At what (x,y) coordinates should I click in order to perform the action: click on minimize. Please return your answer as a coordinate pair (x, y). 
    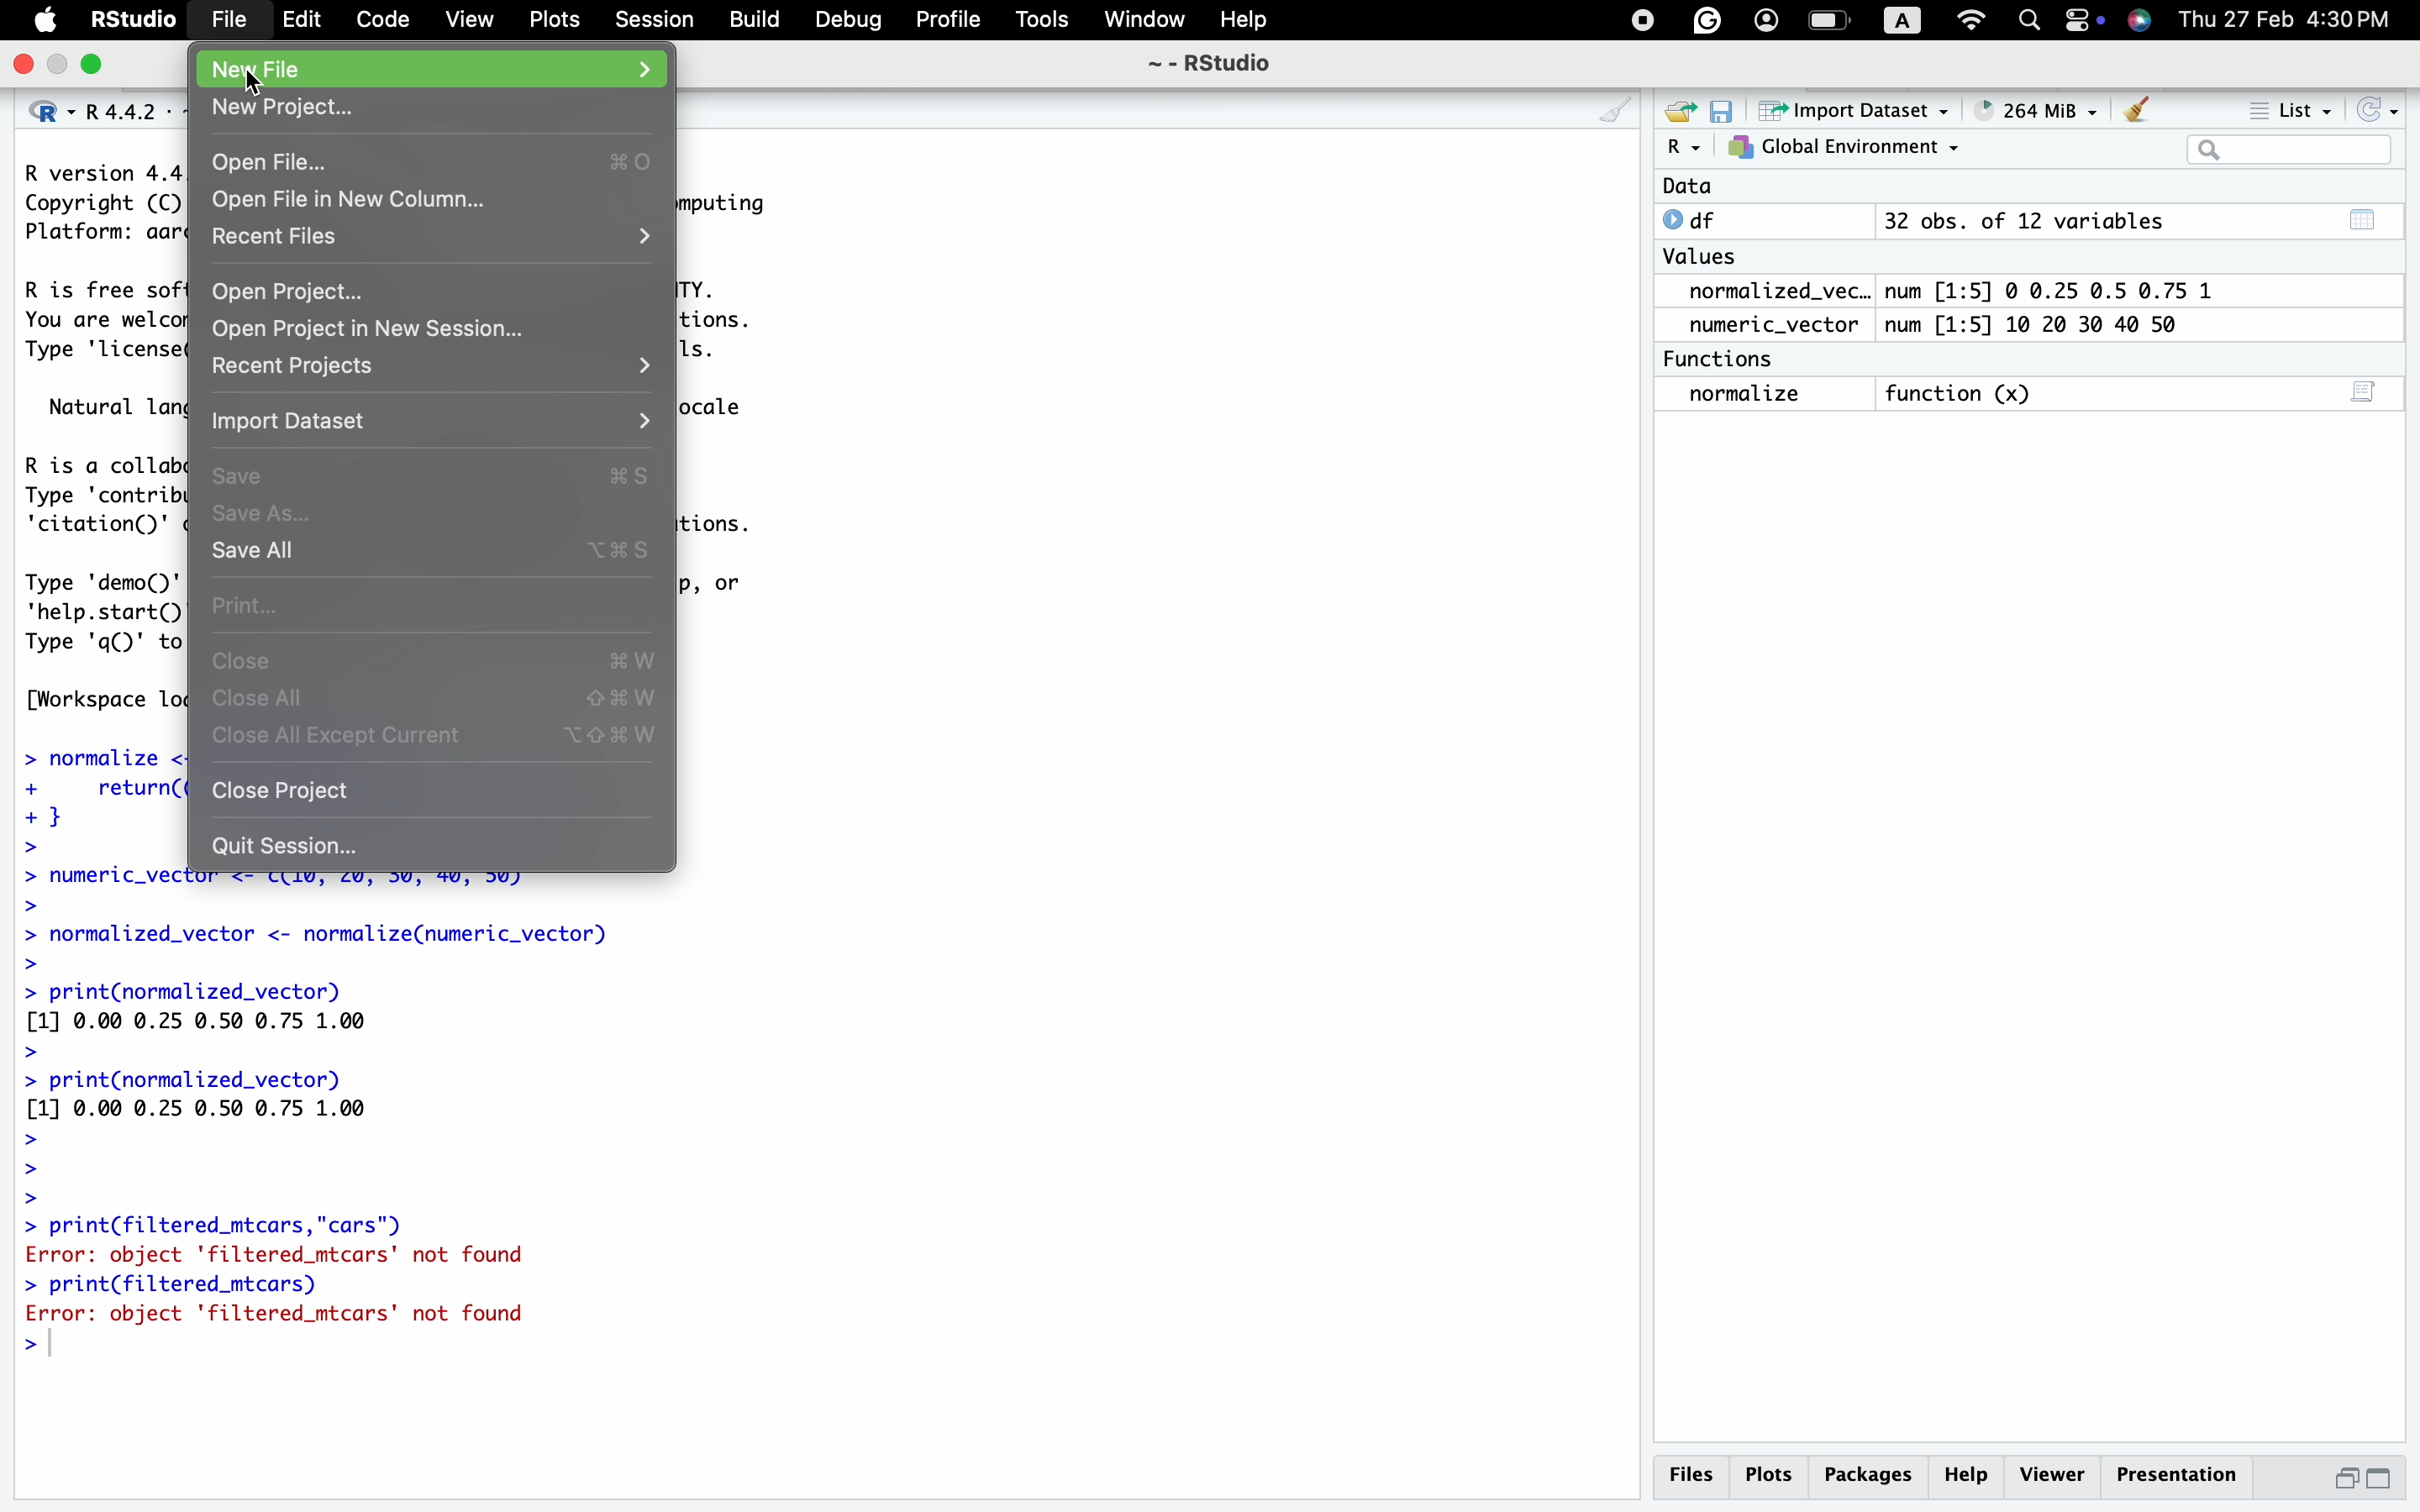
    Looking at the image, I should click on (60, 66).